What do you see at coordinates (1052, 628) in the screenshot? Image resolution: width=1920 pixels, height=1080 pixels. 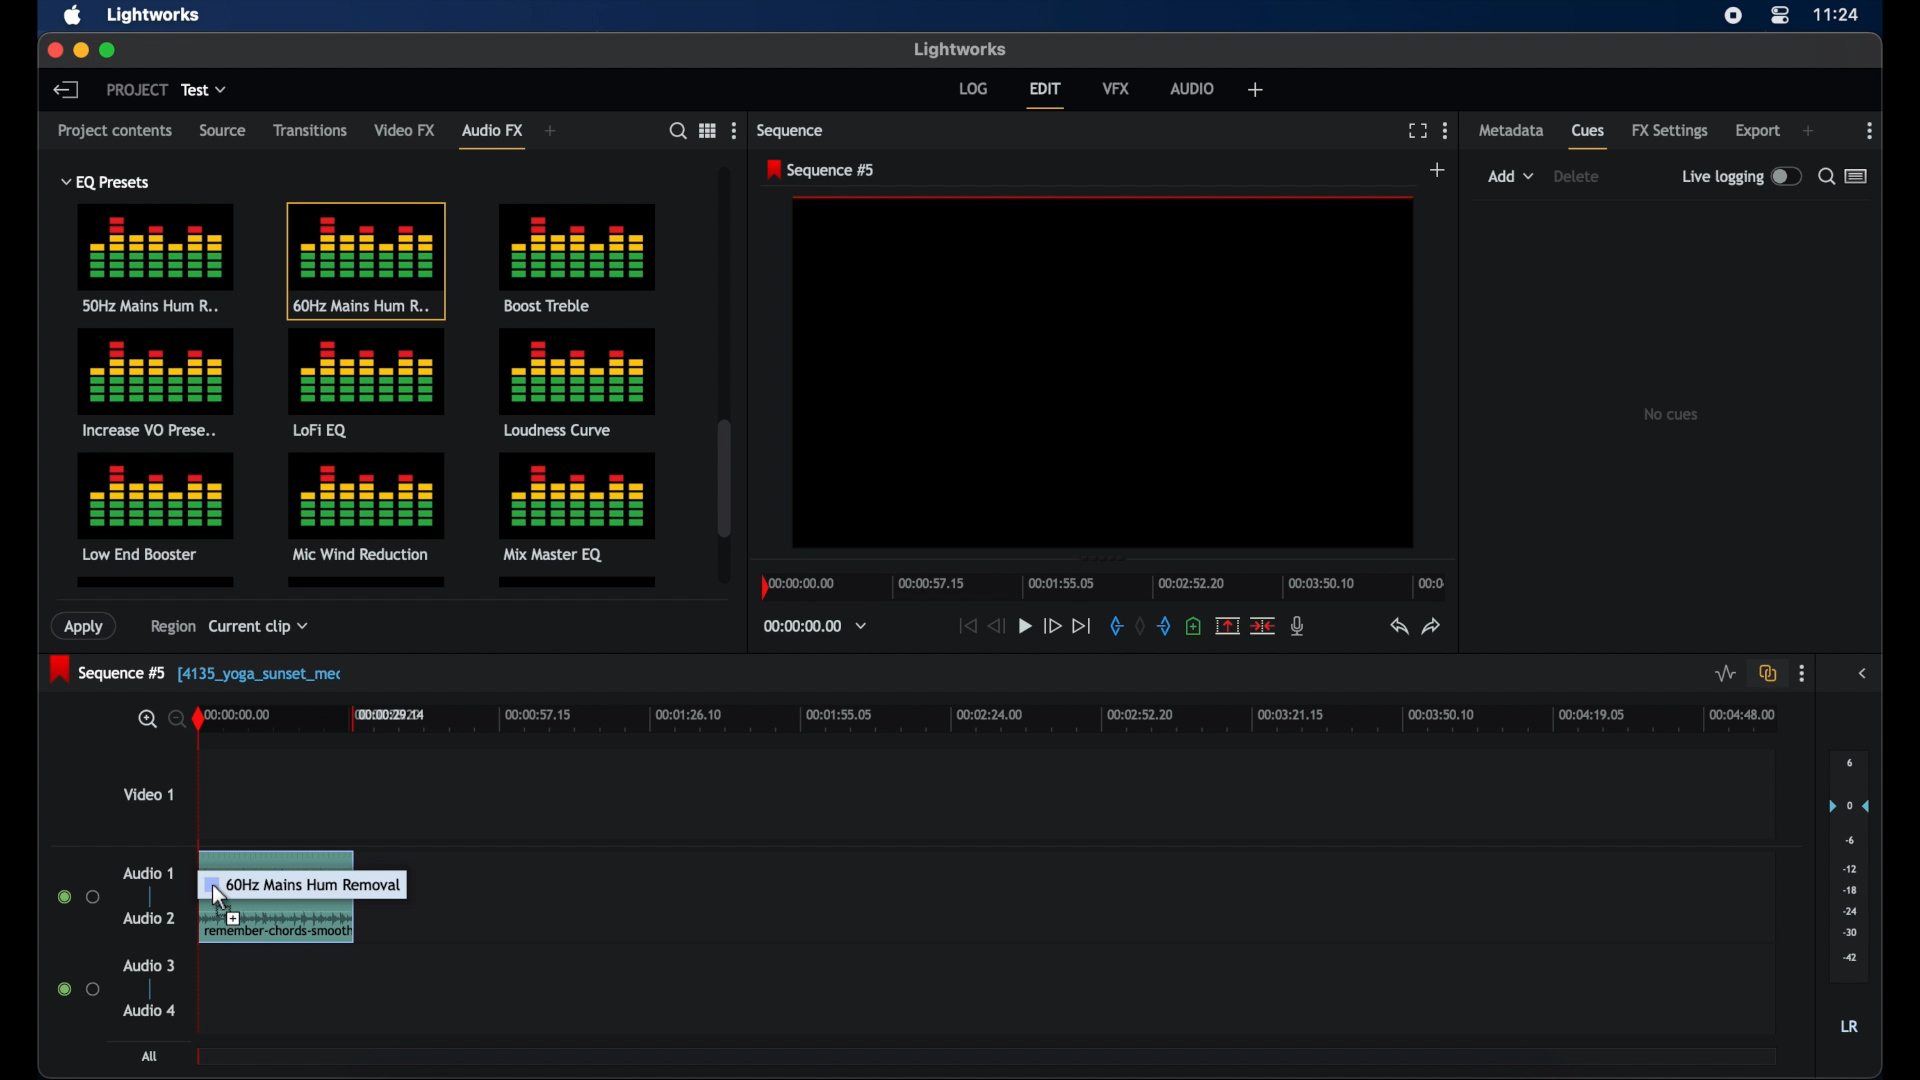 I see `fast forward` at bounding box center [1052, 628].